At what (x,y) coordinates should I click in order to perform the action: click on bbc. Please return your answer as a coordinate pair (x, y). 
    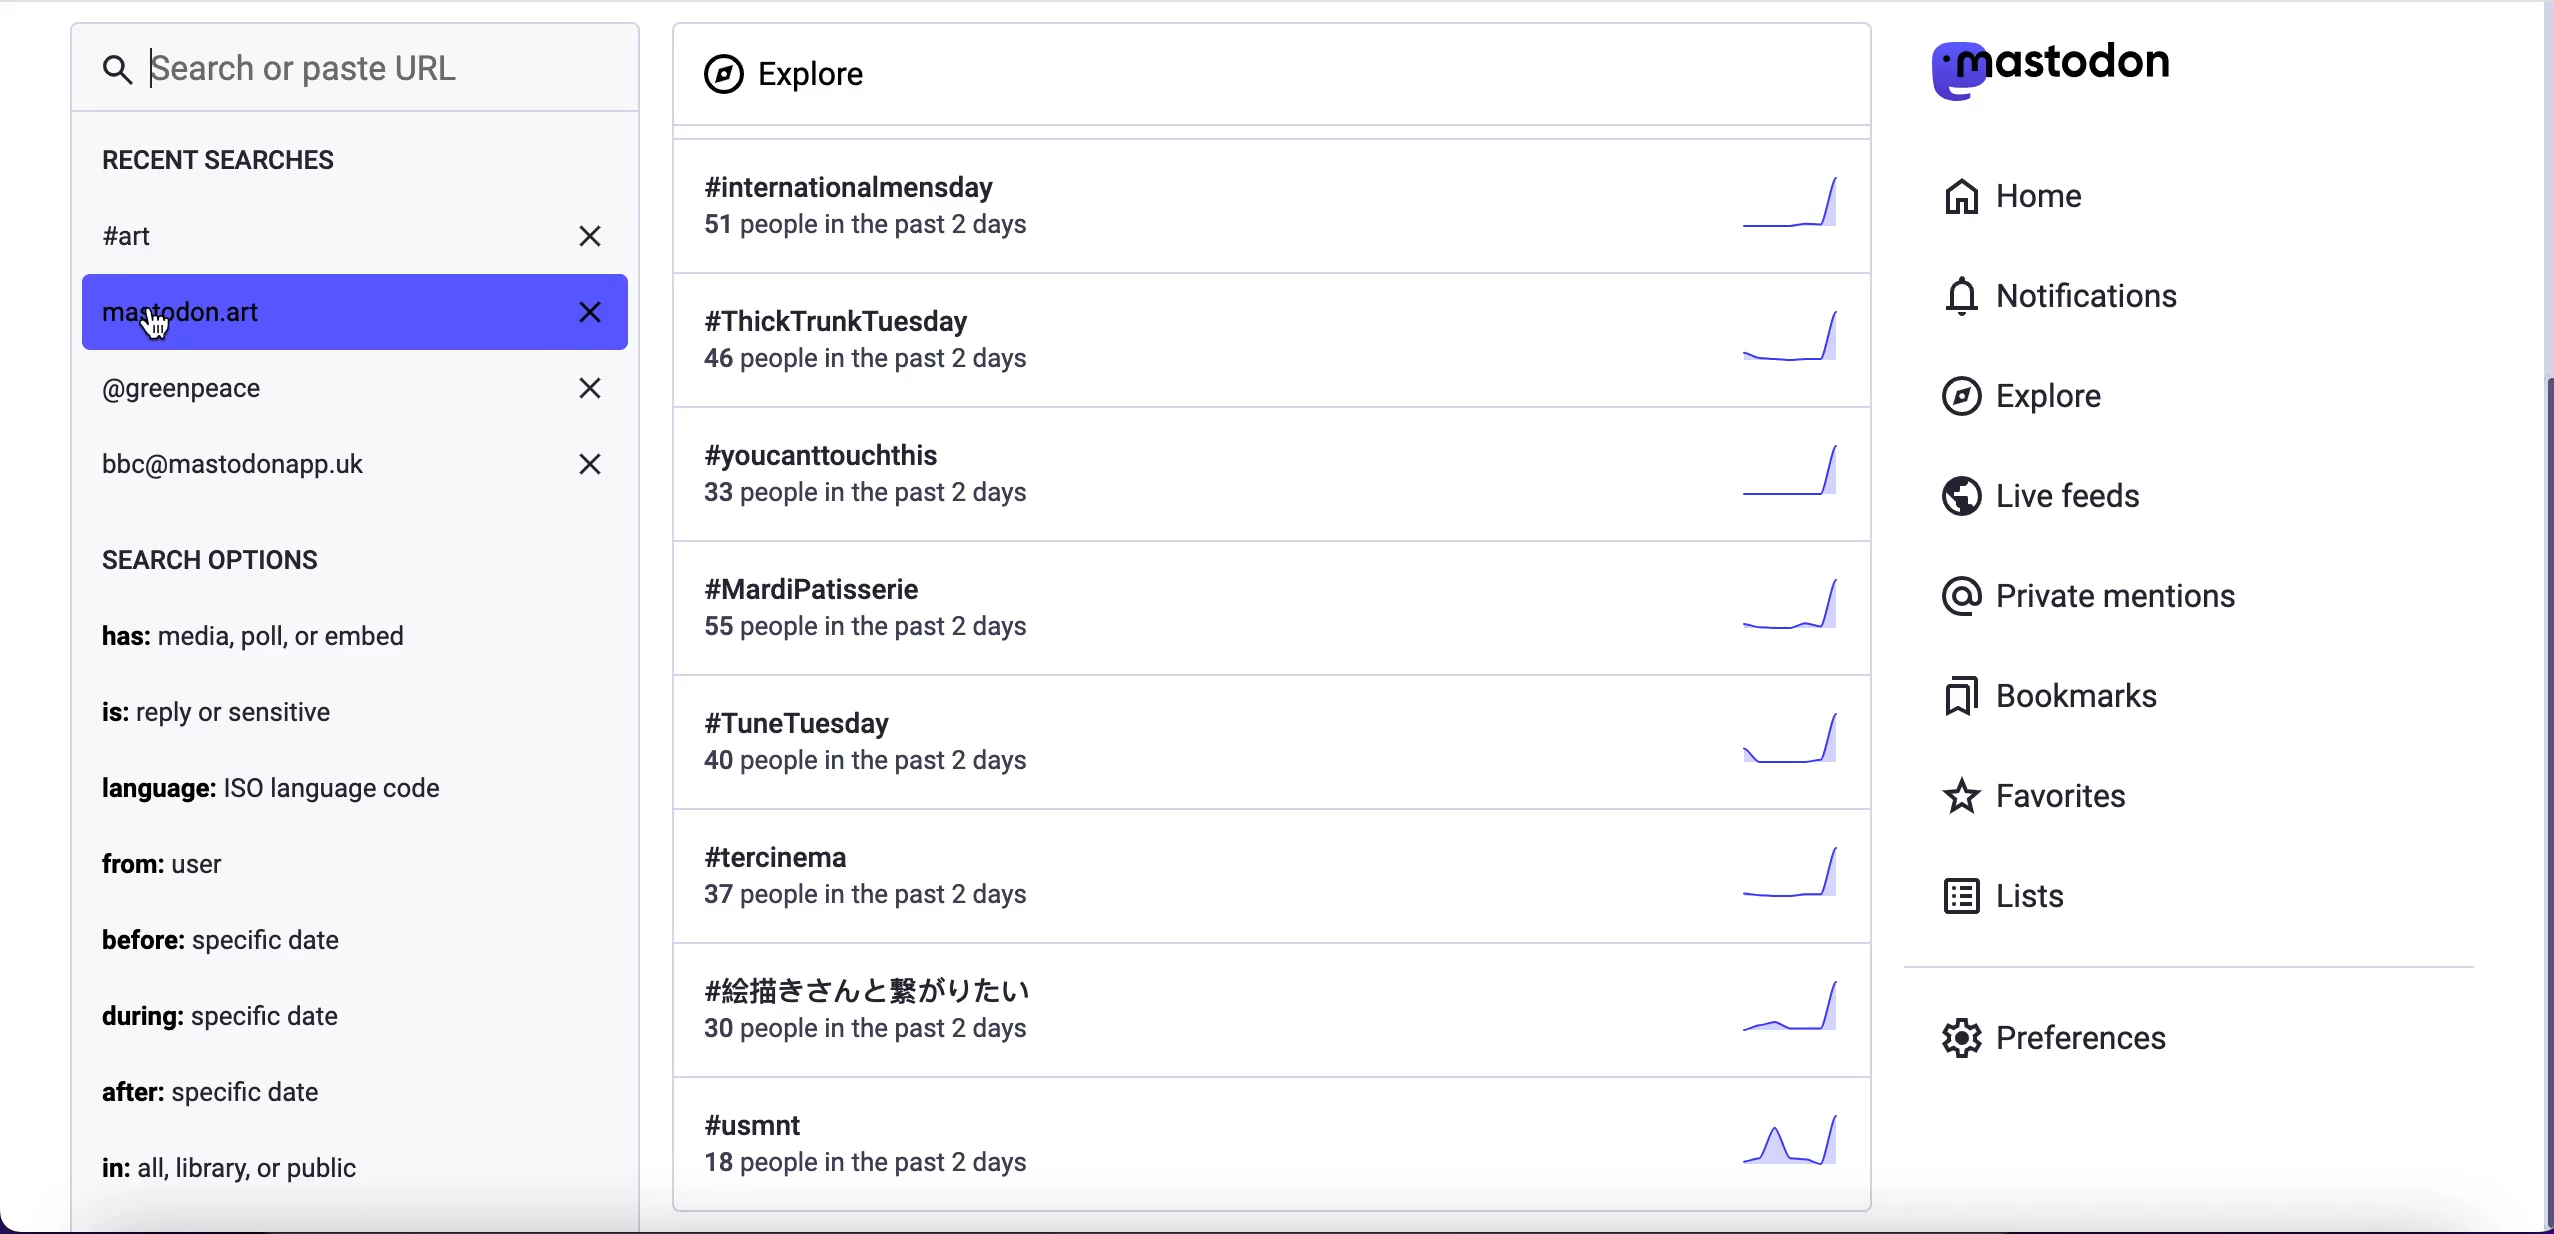
    Looking at the image, I should click on (353, 472).